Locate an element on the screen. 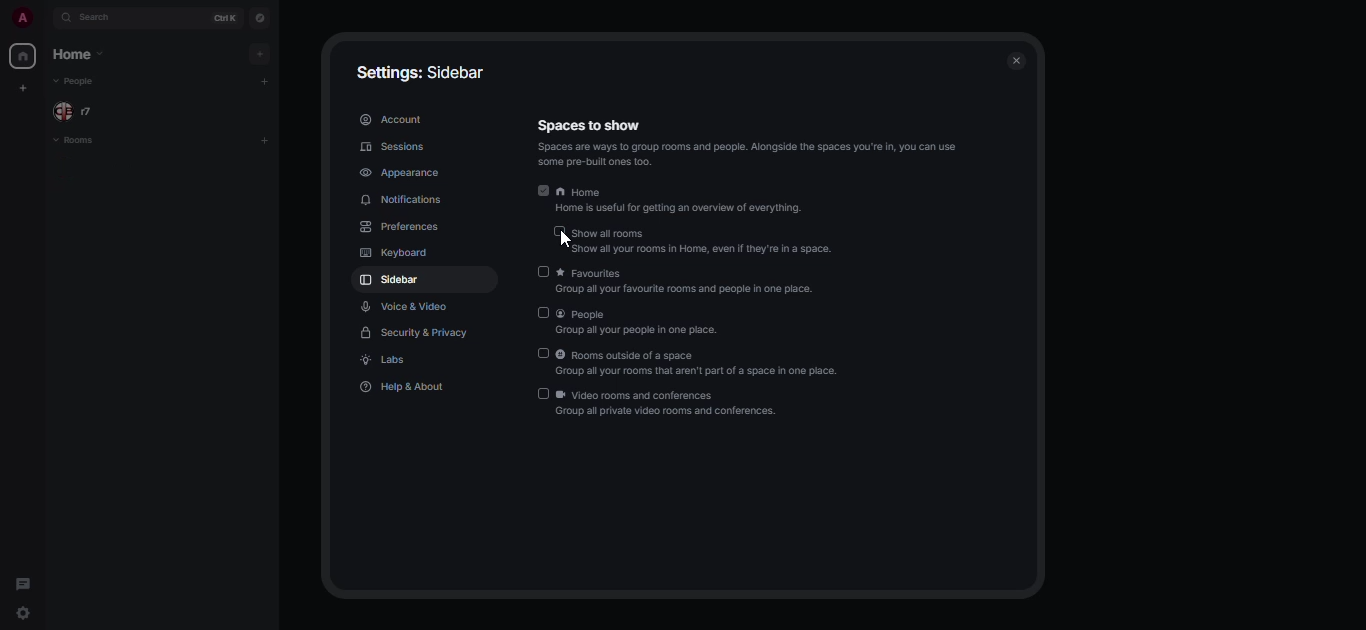 The image size is (1366, 630). sidebar is located at coordinates (390, 282).